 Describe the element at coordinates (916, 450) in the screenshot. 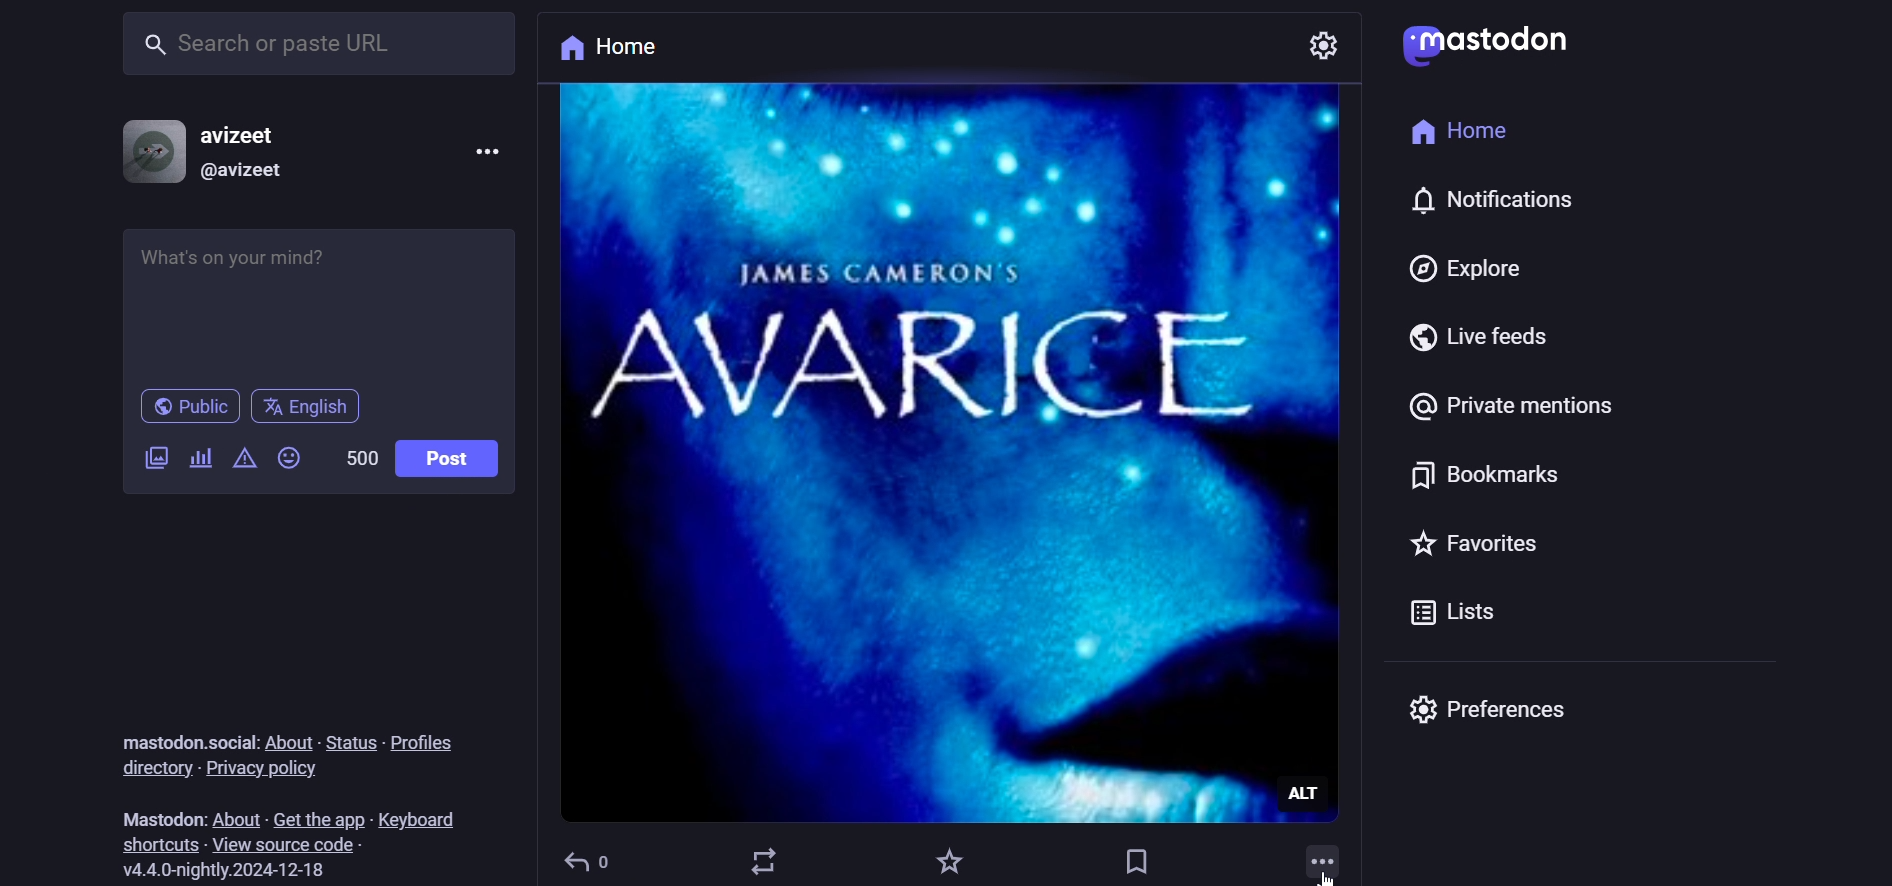

I see `image` at that location.